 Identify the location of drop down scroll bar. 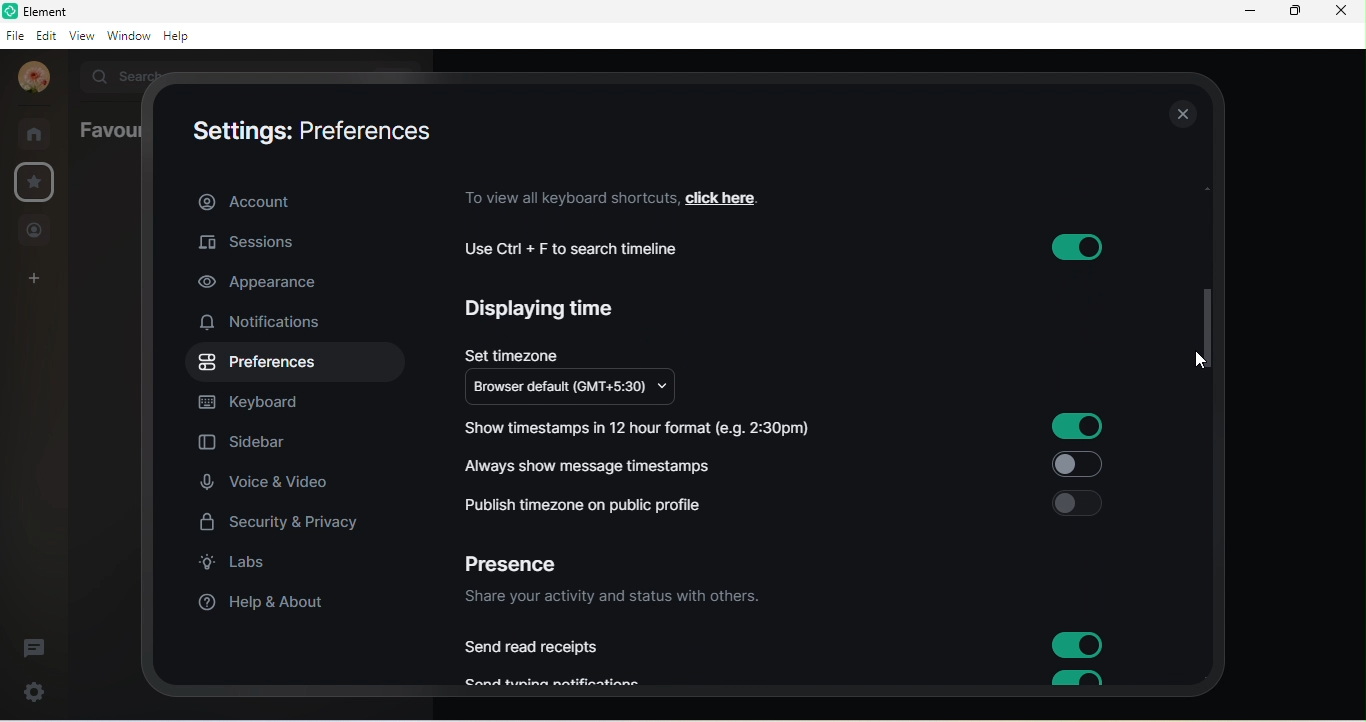
(1203, 325).